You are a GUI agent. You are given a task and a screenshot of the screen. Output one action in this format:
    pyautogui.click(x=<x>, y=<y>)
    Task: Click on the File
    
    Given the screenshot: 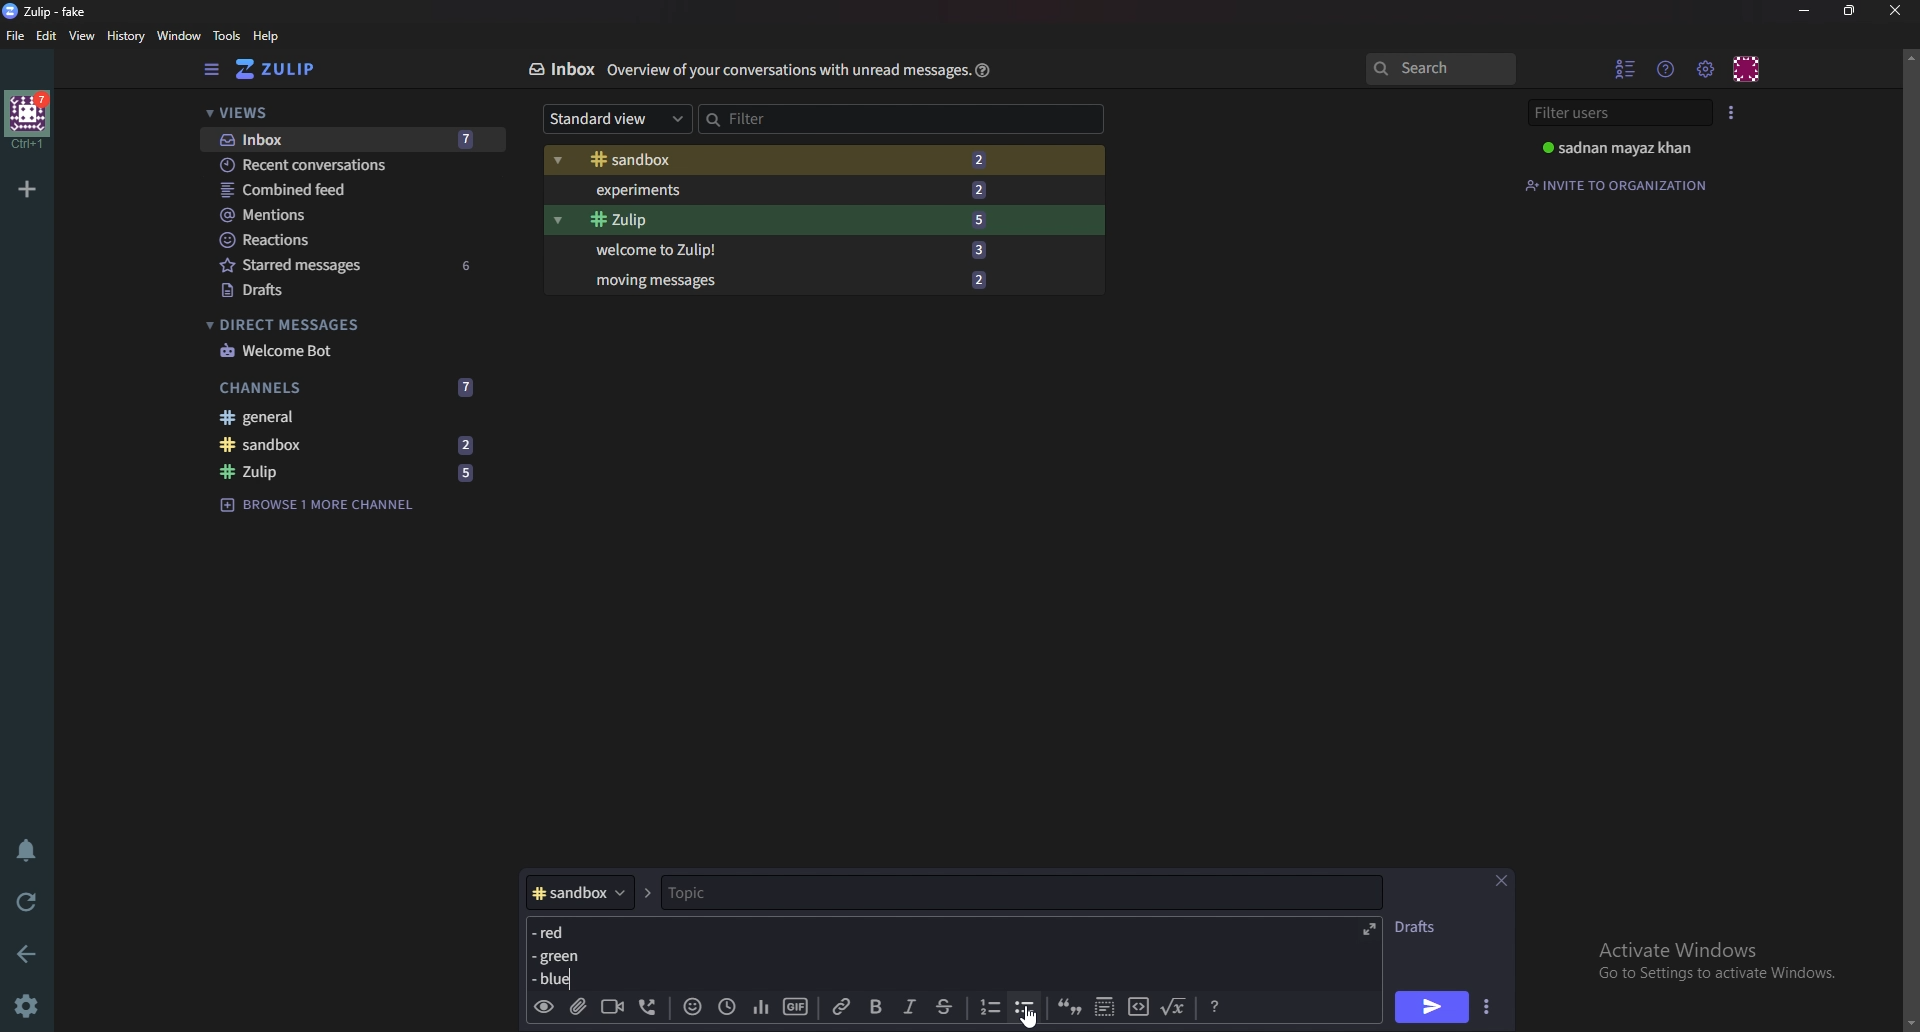 What is the action you would take?
    pyautogui.click(x=16, y=35)
    